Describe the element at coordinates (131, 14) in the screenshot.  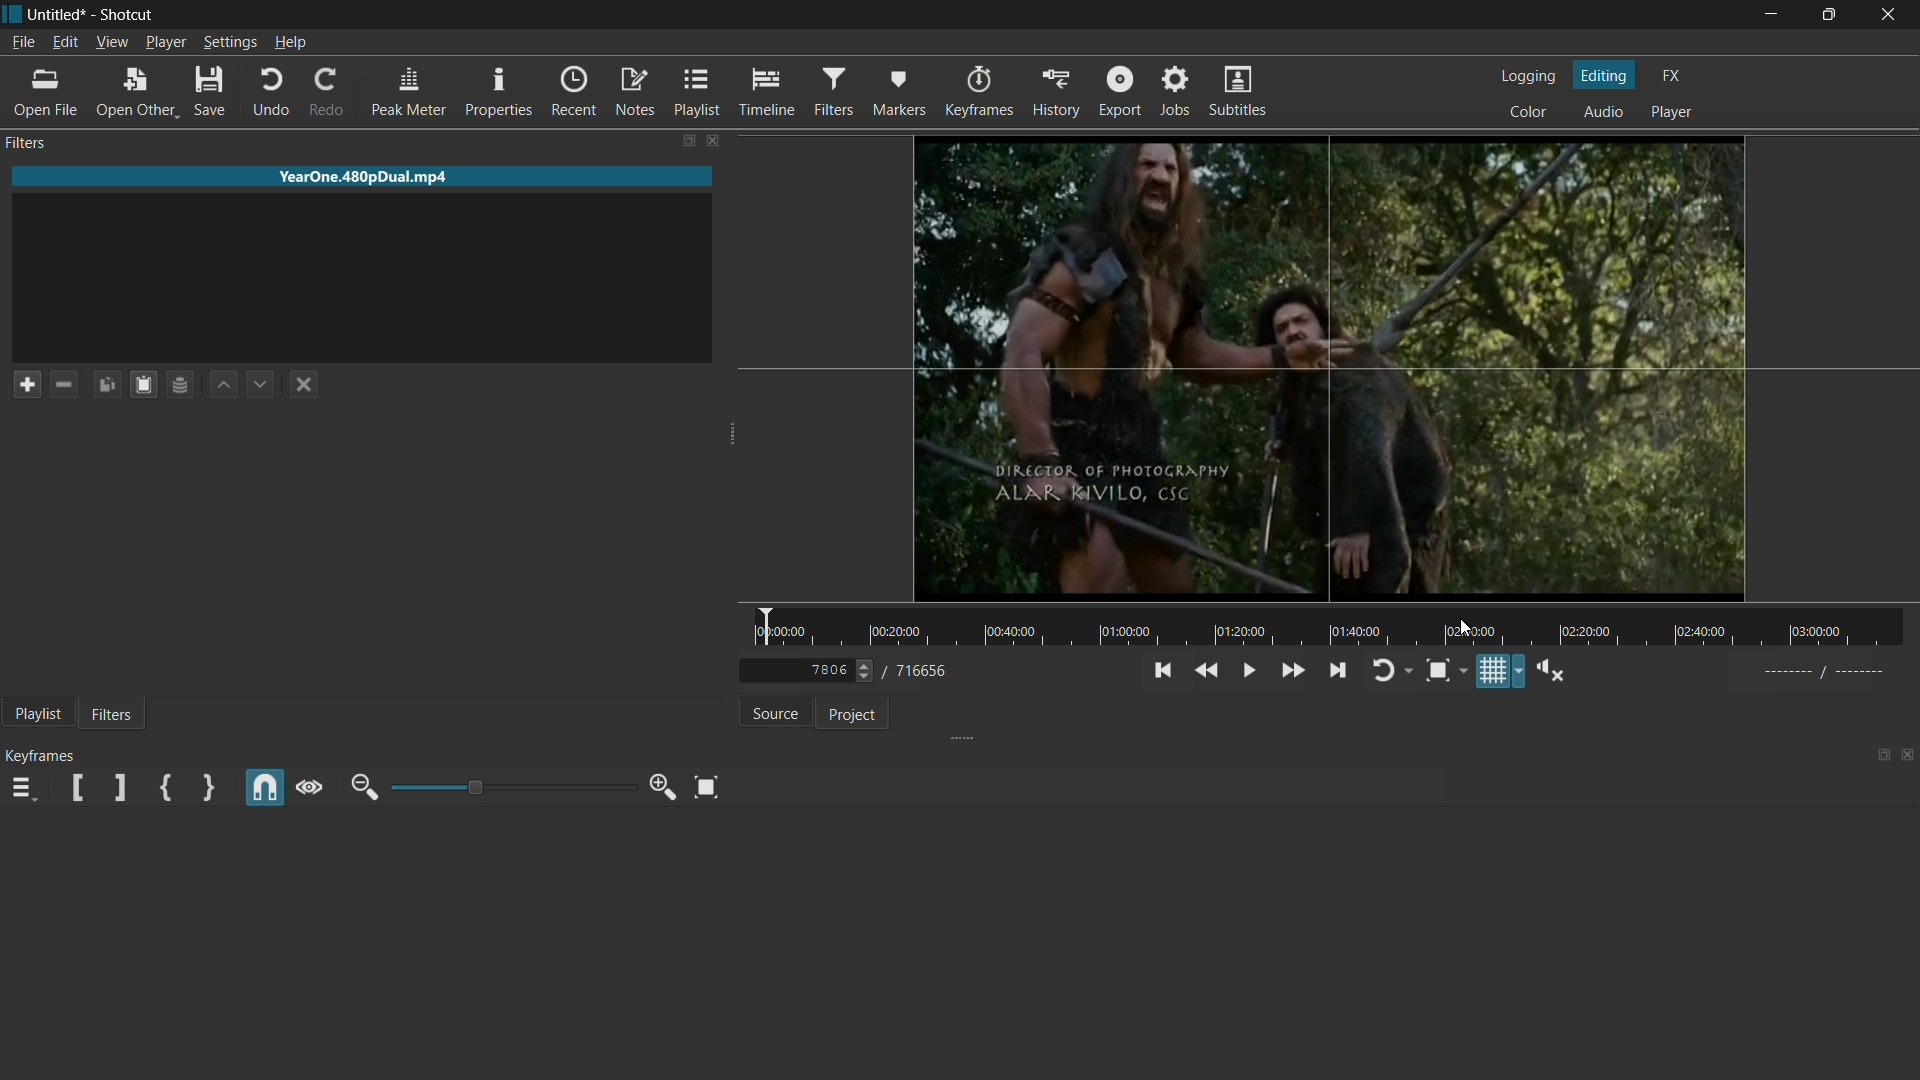
I see `app name` at that location.